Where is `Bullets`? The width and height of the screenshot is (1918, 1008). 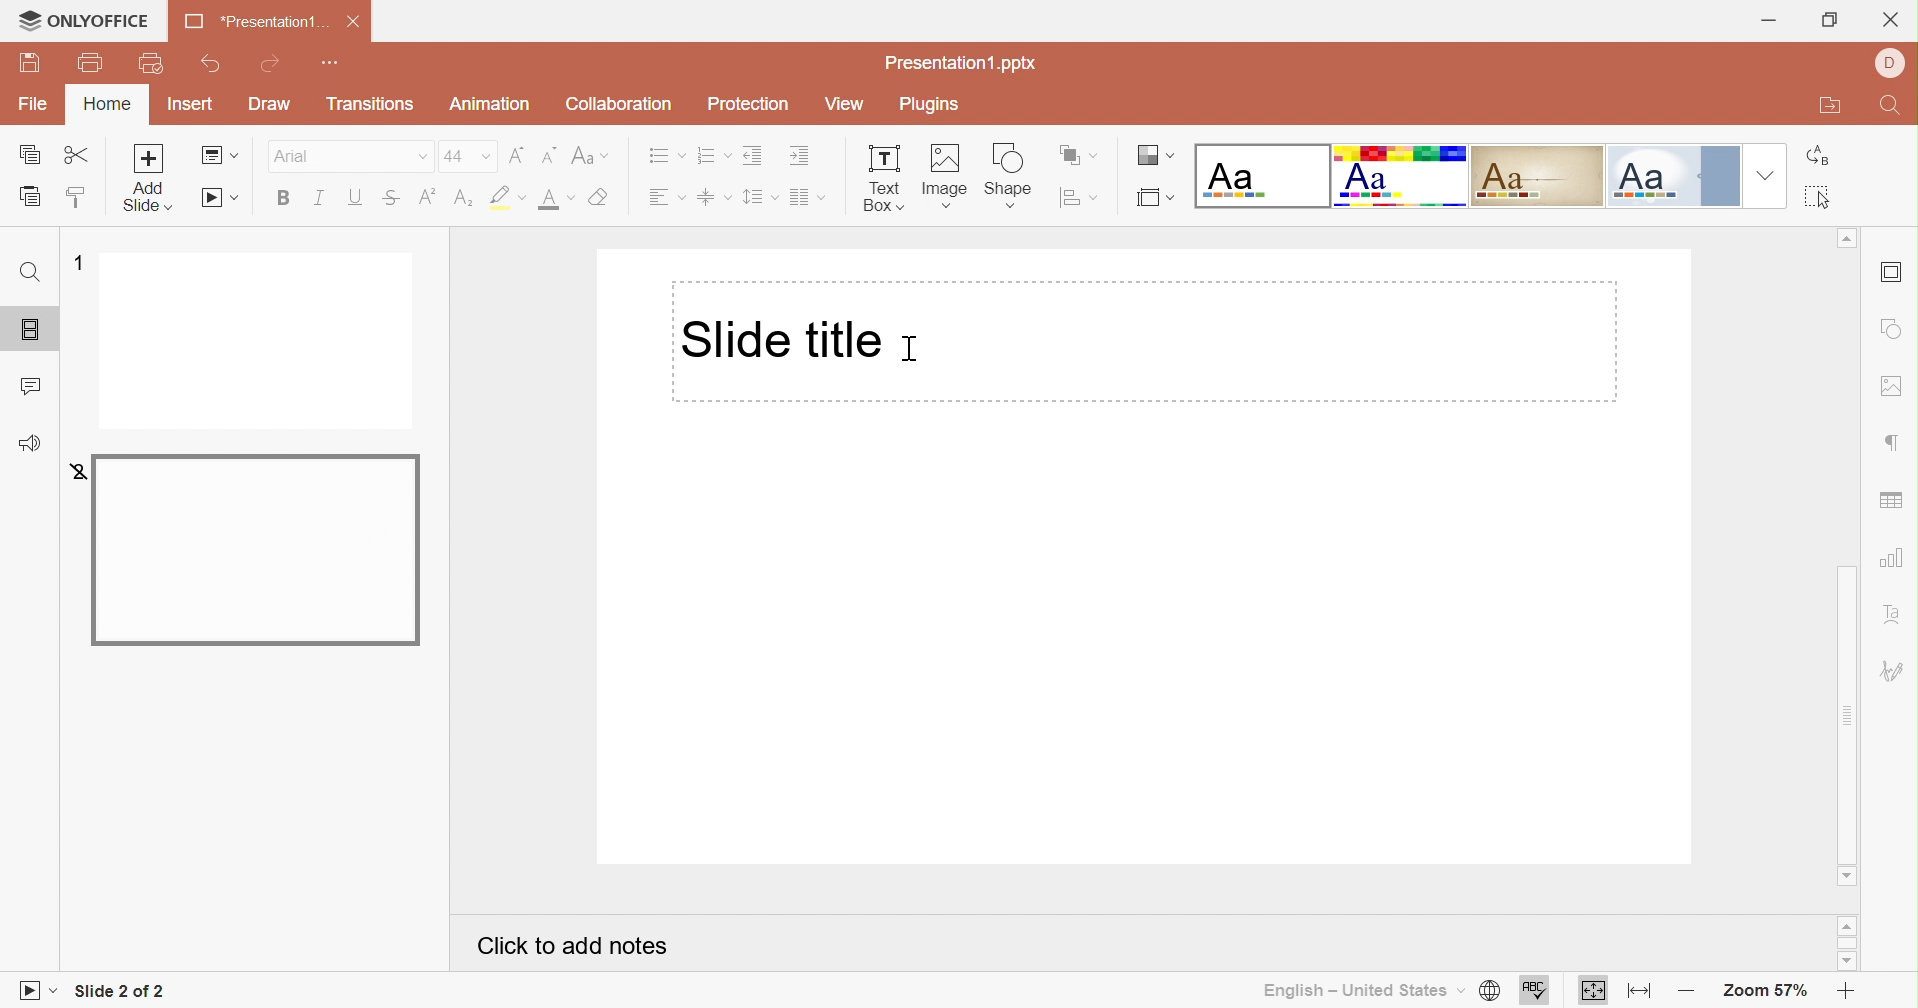 Bullets is located at coordinates (663, 155).